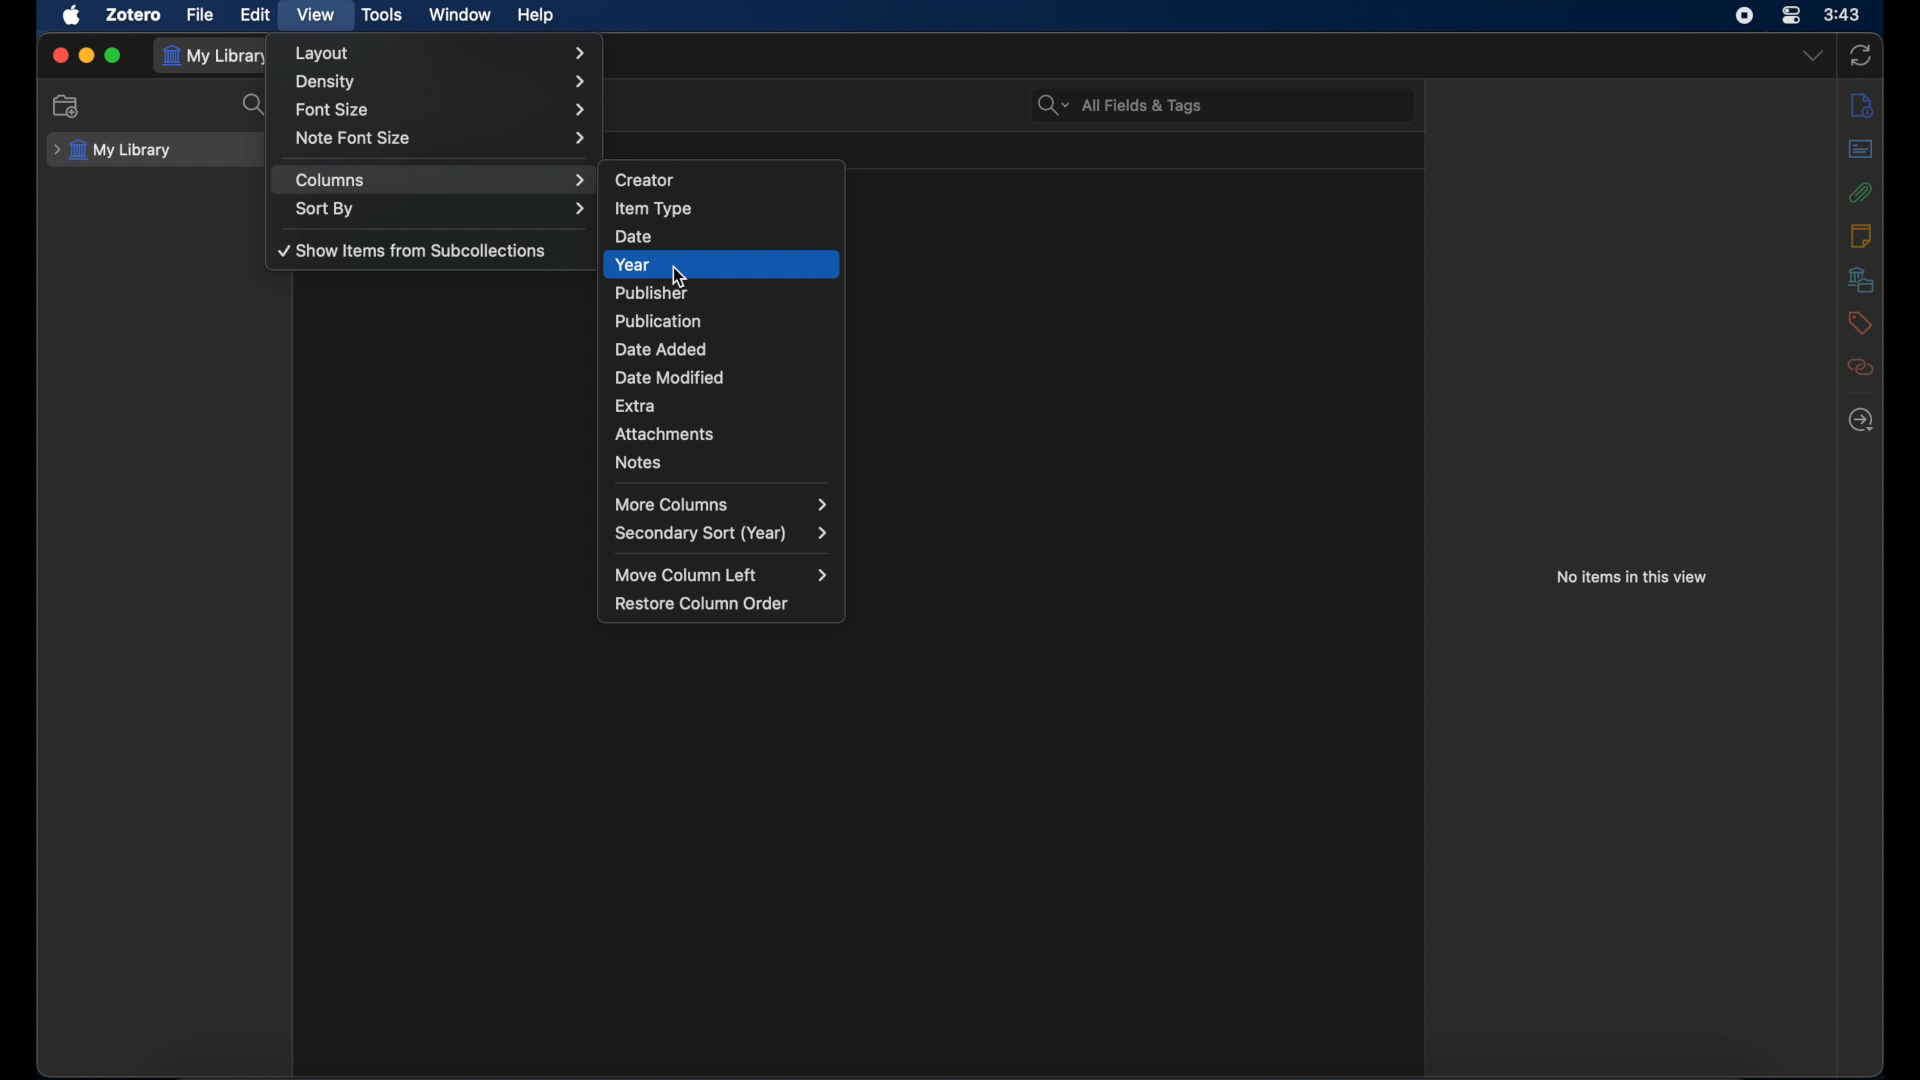 The width and height of the screenshot is (1920, 1080). I want to click on date, so click(725, 234).